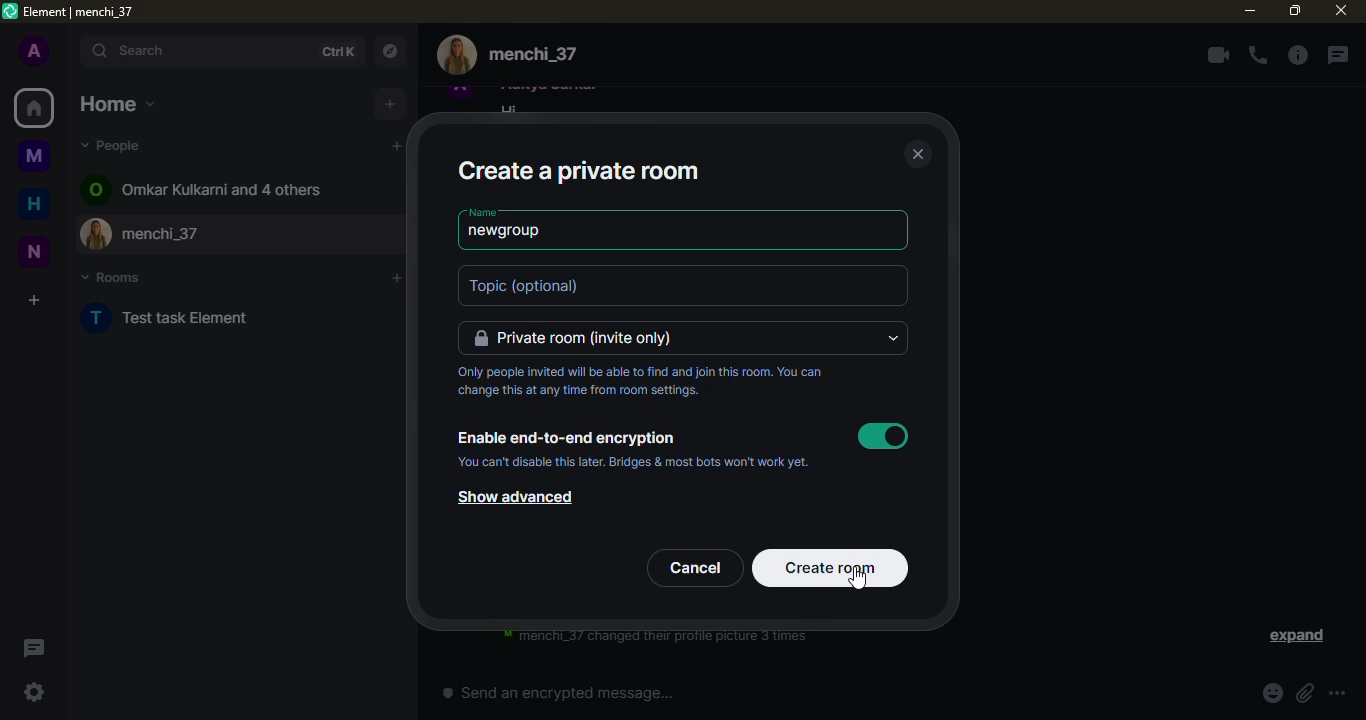 This screenshot has width=1366, height=720. Describe the element at coordinates (515, 497) in the screenshot. I see `show advanced` at that location.